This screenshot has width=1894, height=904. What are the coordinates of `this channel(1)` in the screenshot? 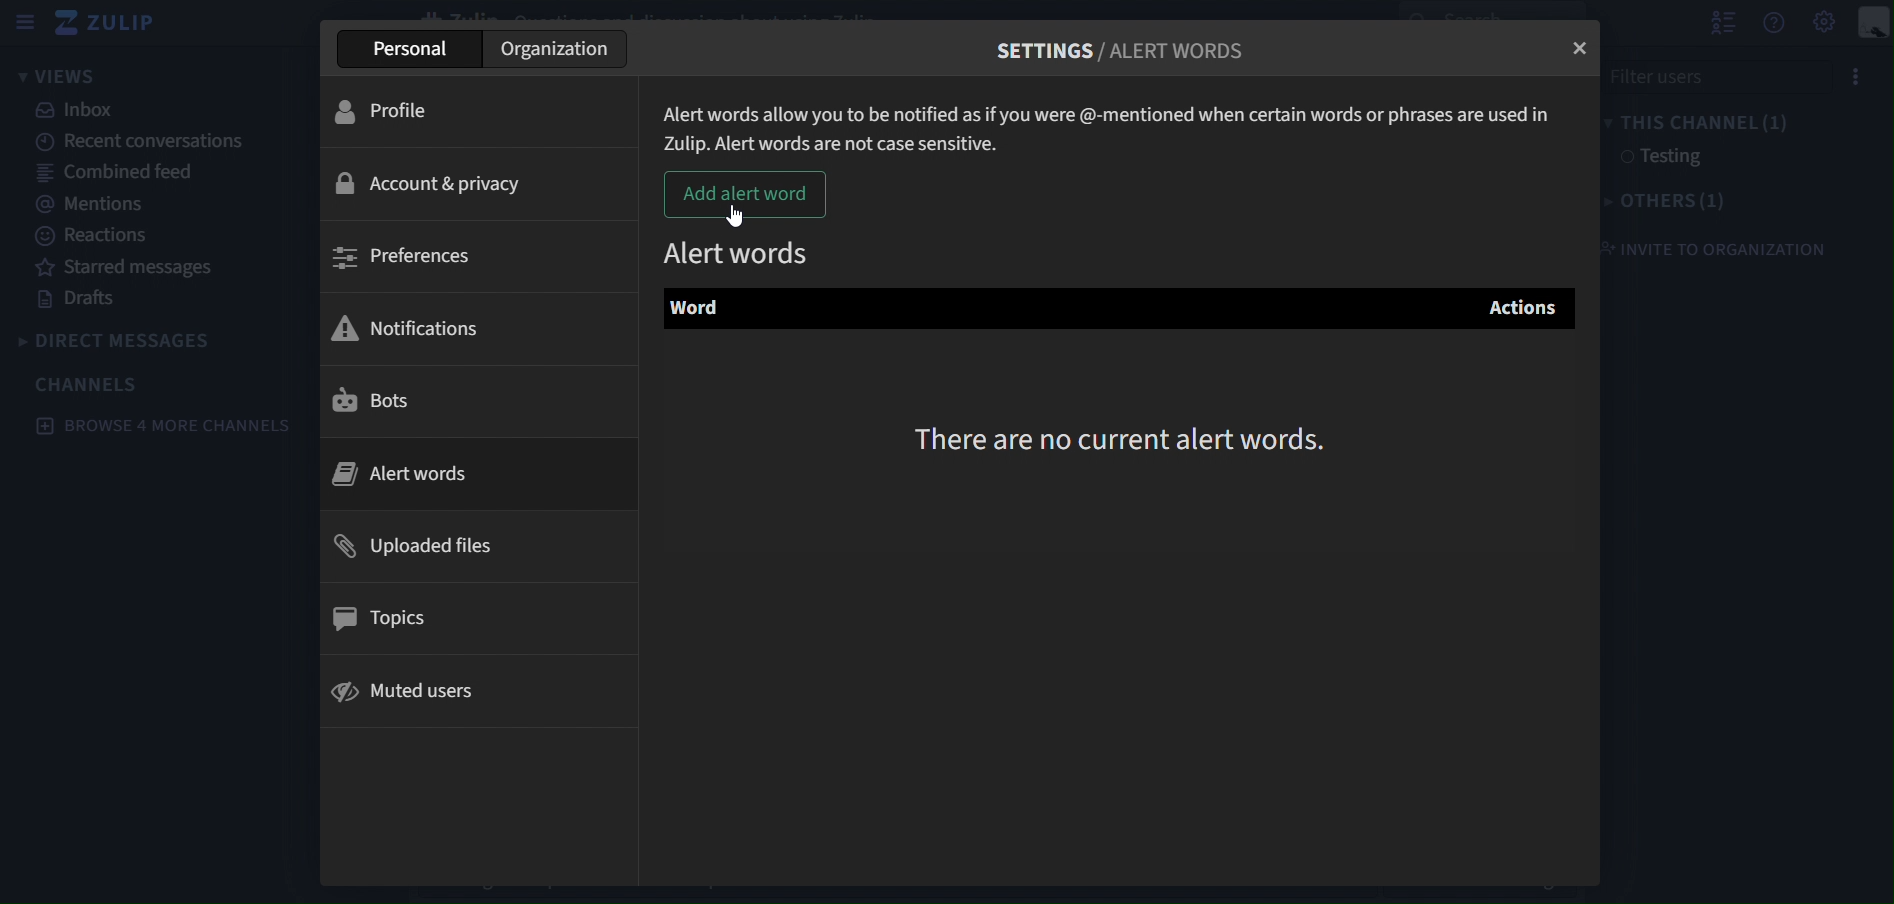 It's located at (1701, 123).